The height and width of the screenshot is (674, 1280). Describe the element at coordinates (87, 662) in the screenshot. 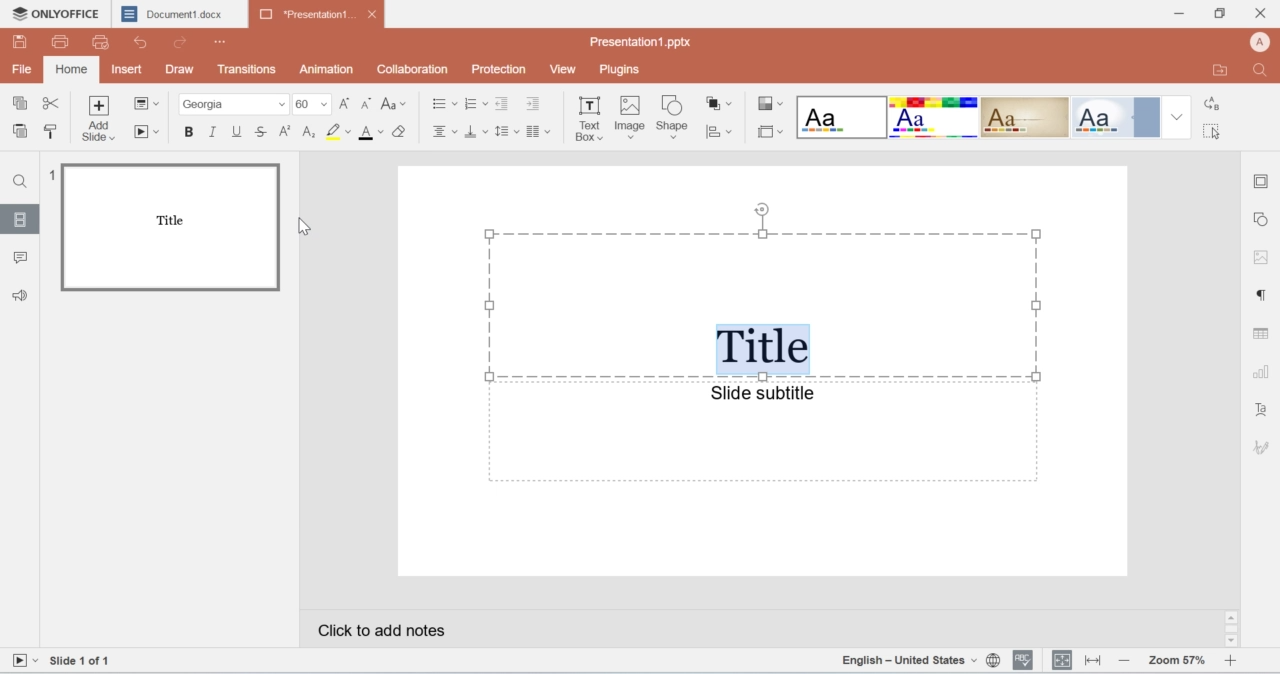

I see `Slides numbering` at that location.